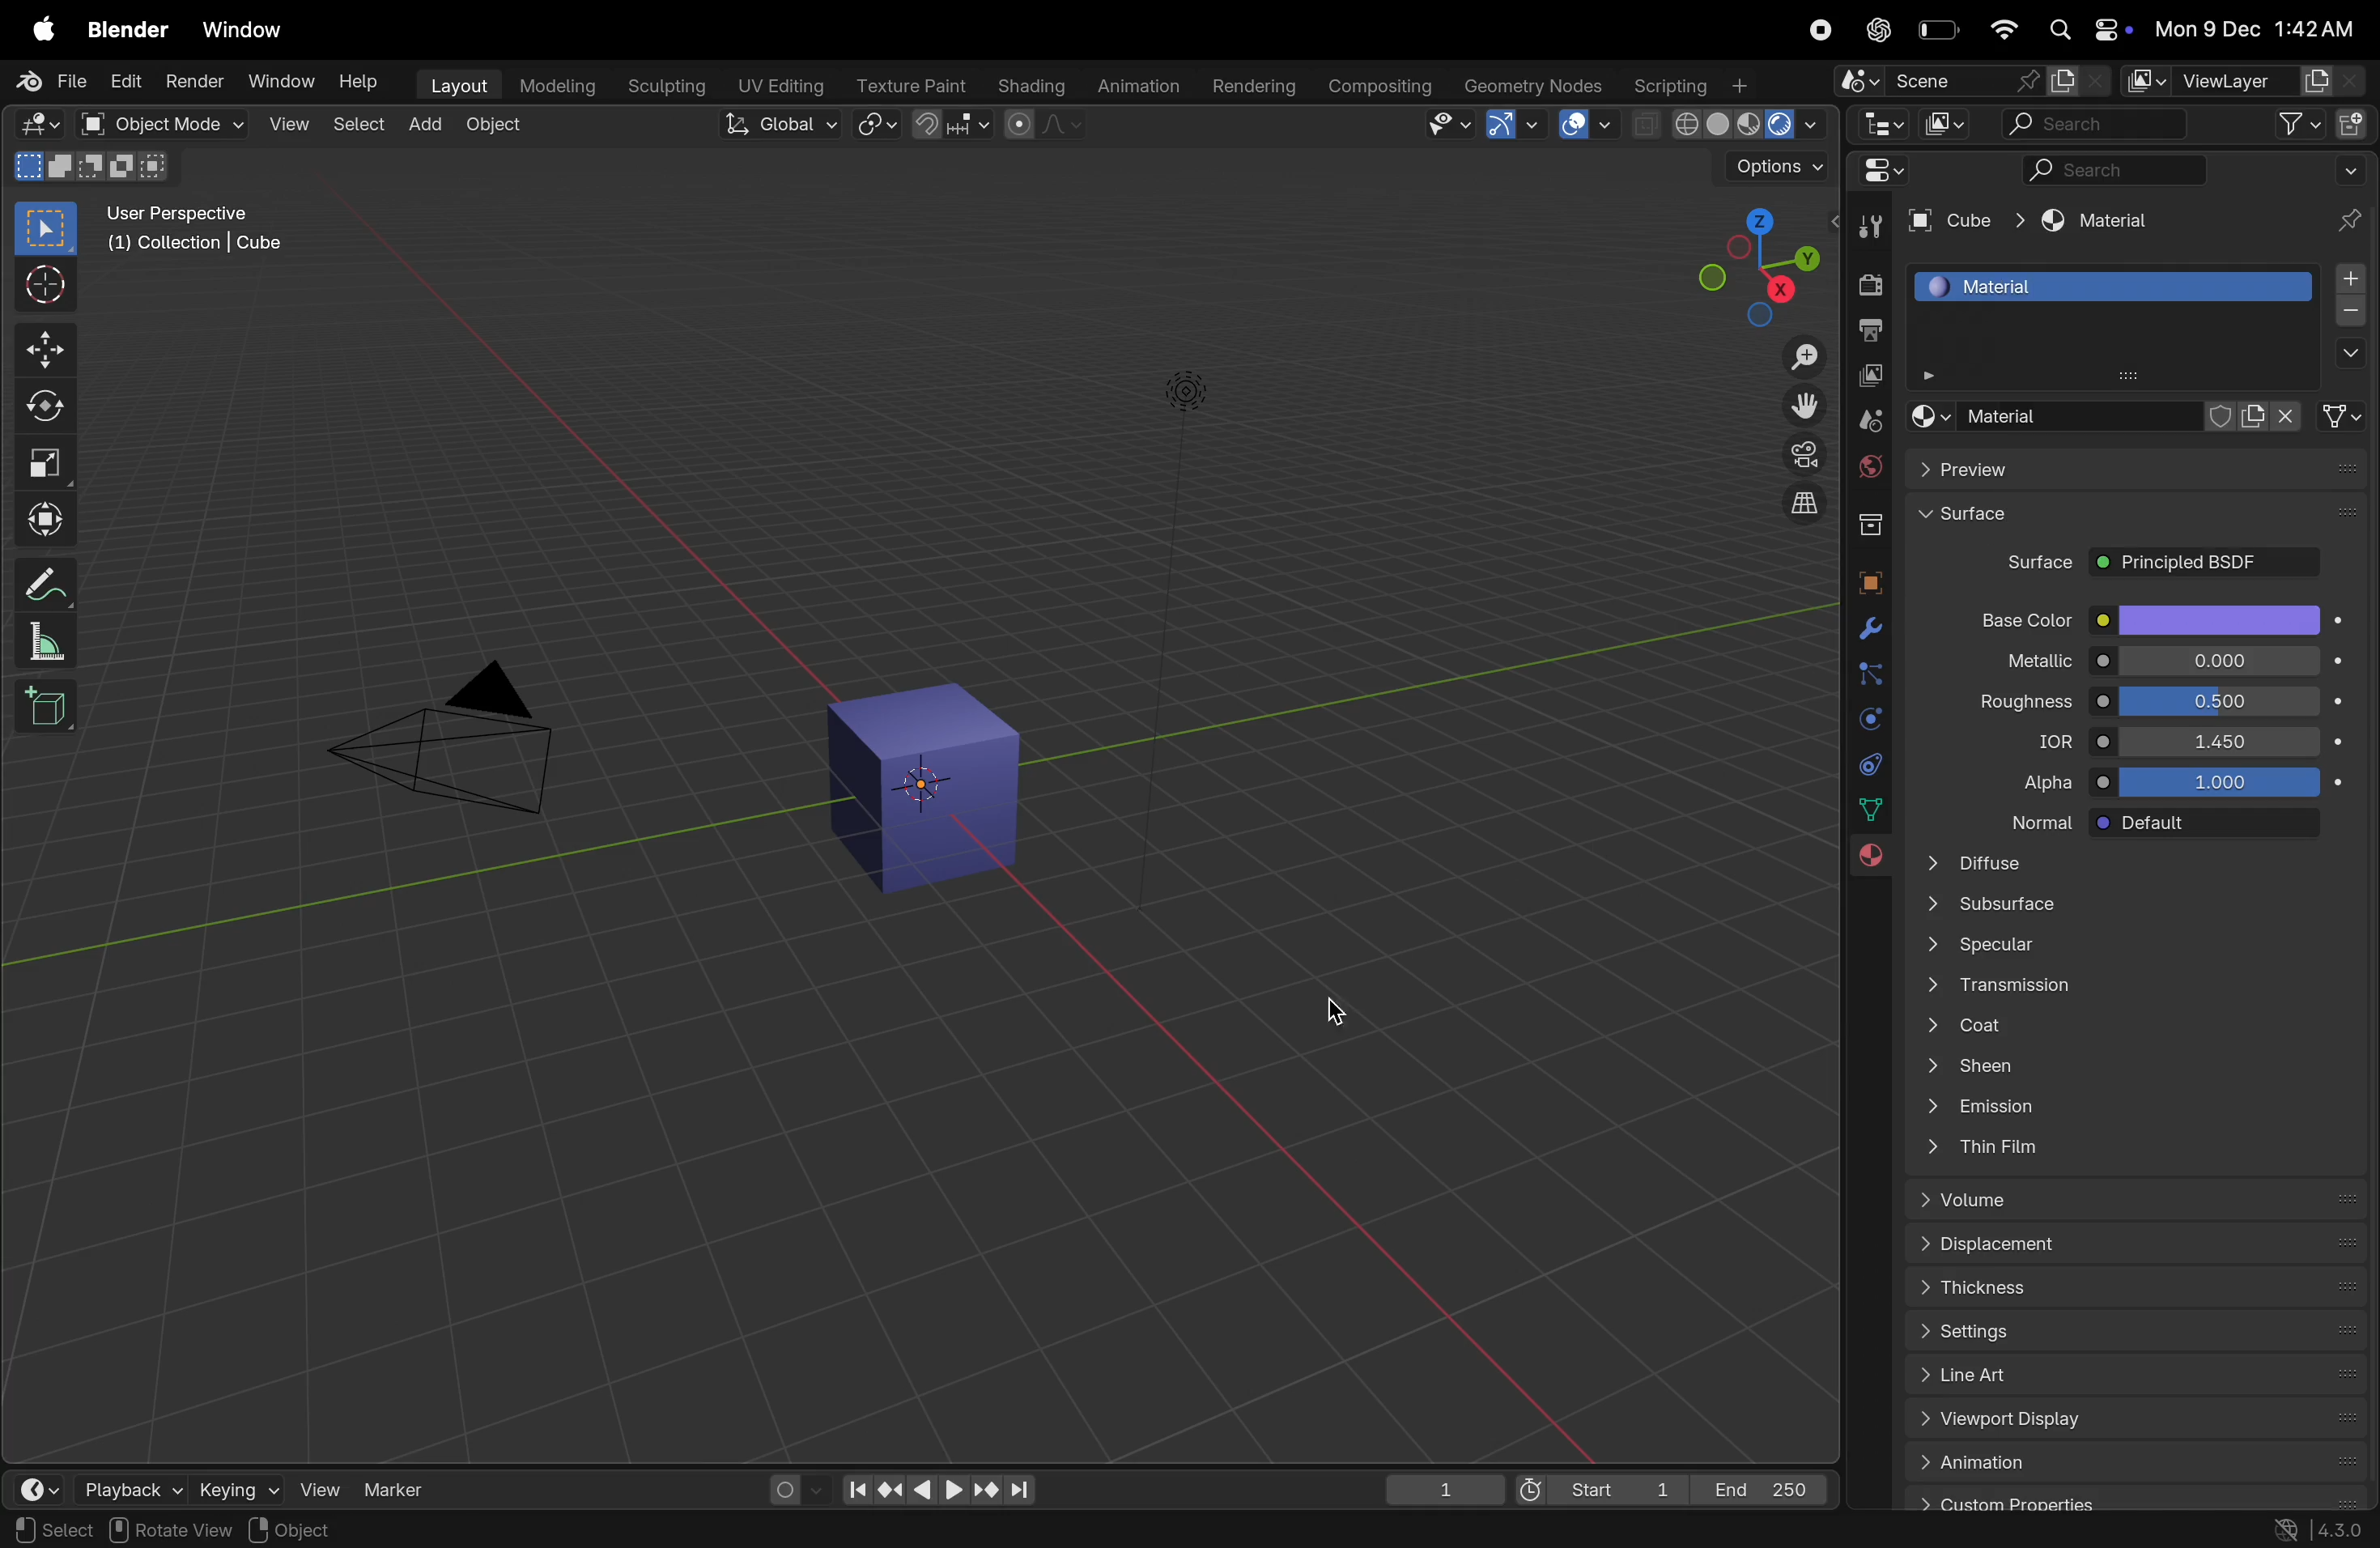  Describe the element at coordinates (930, 789) in the screenshot. I see `cube` at that location.